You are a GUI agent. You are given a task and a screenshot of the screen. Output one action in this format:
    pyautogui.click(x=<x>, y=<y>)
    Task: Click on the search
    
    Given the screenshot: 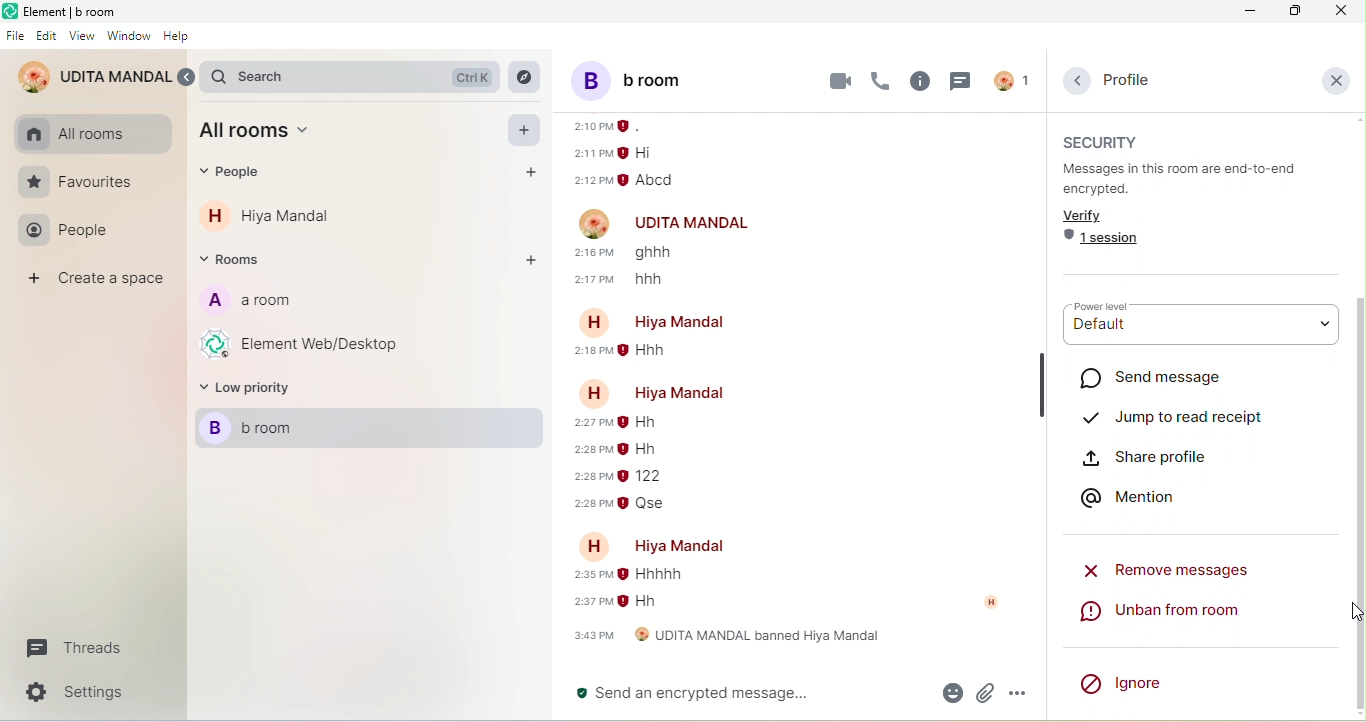 What is the action you would take?
    pyautogui.click(x=356, y=77)
    